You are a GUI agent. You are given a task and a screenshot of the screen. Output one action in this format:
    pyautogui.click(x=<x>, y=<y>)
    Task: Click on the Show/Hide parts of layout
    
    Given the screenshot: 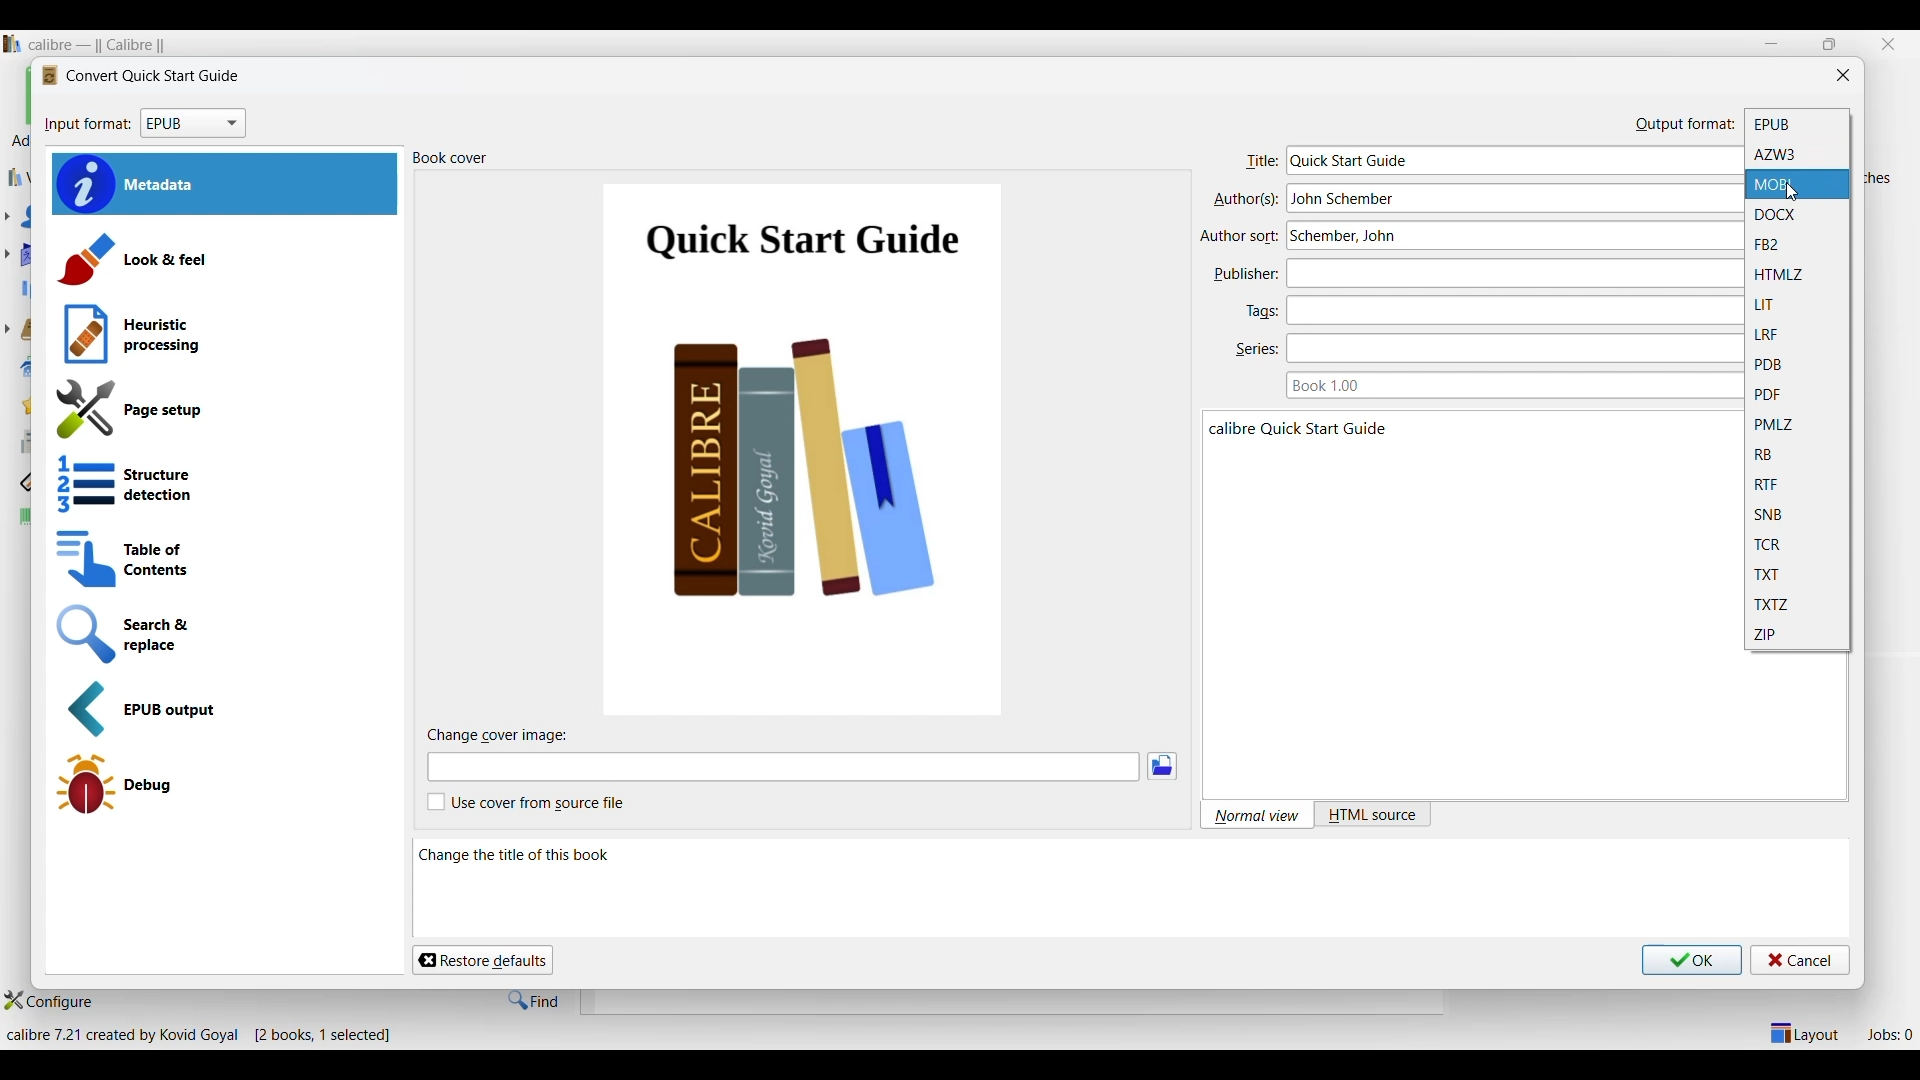 What is the action you would take?
    pyautogui.click(x=1802, y=1032)
    